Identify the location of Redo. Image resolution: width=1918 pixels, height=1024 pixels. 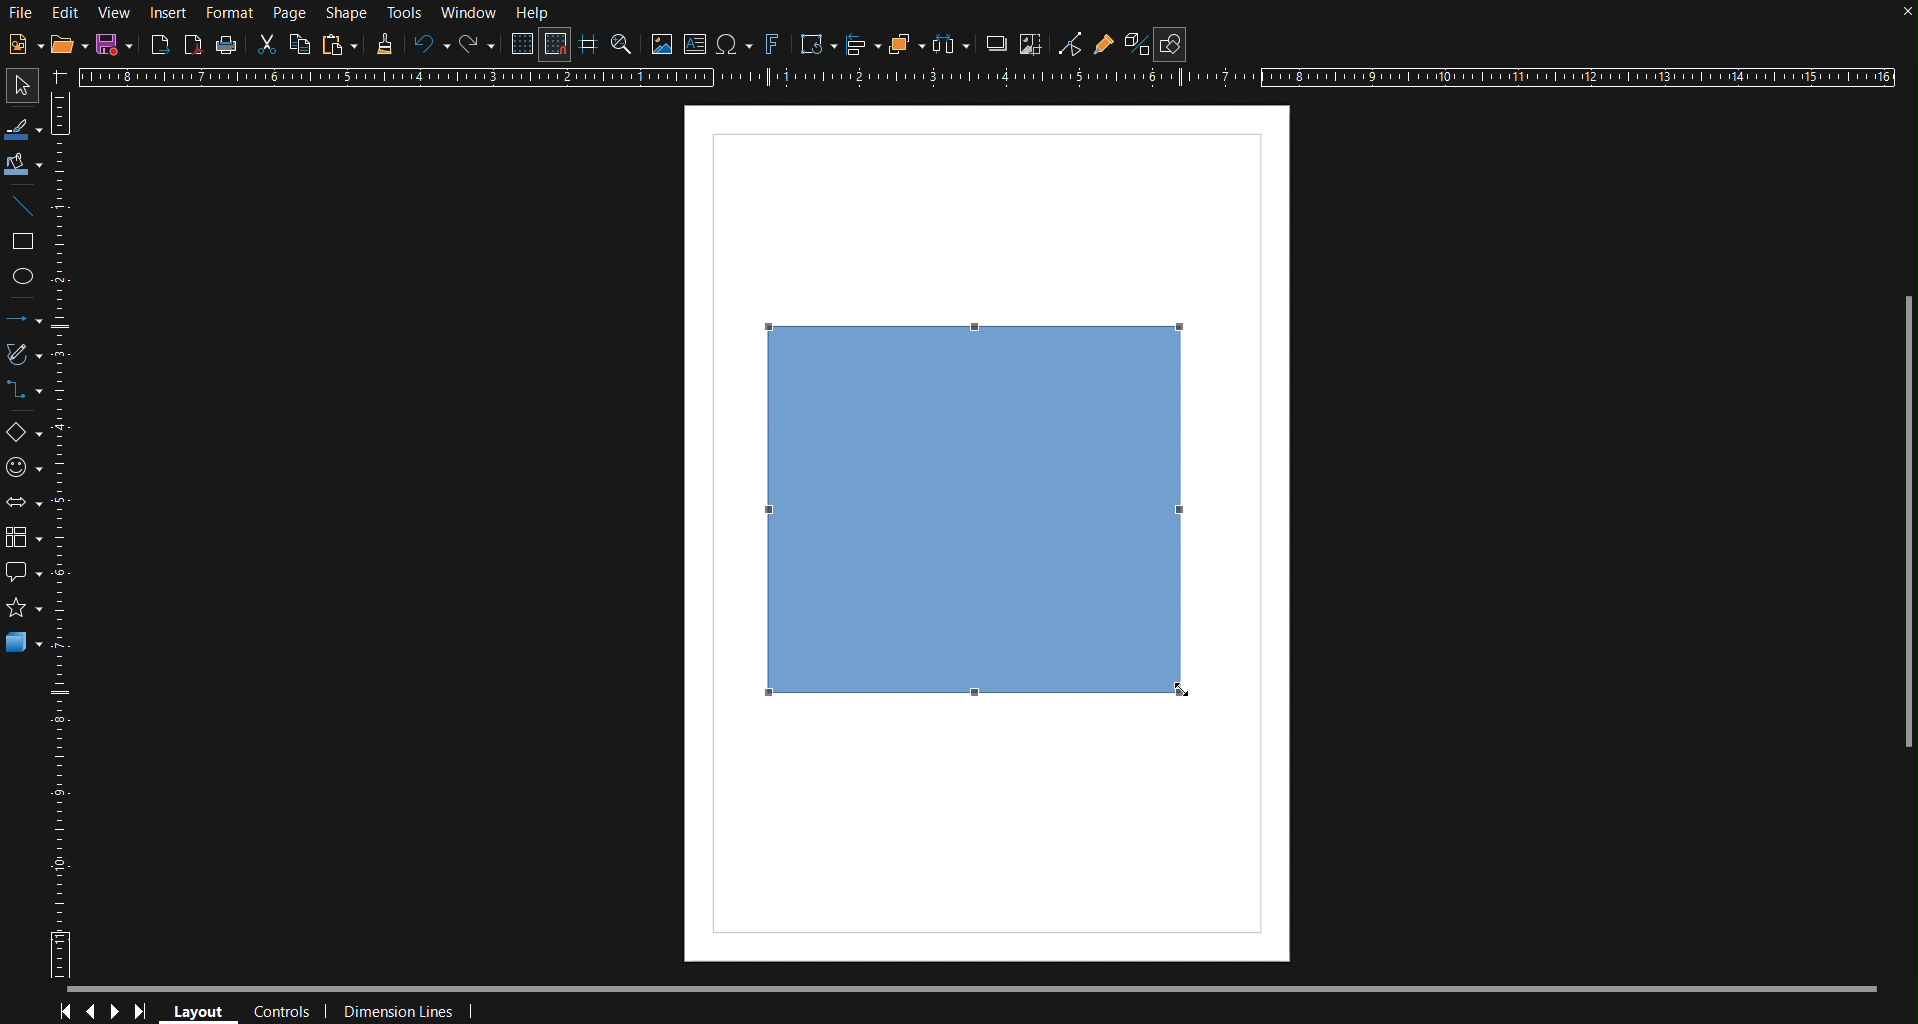
(476, 45).